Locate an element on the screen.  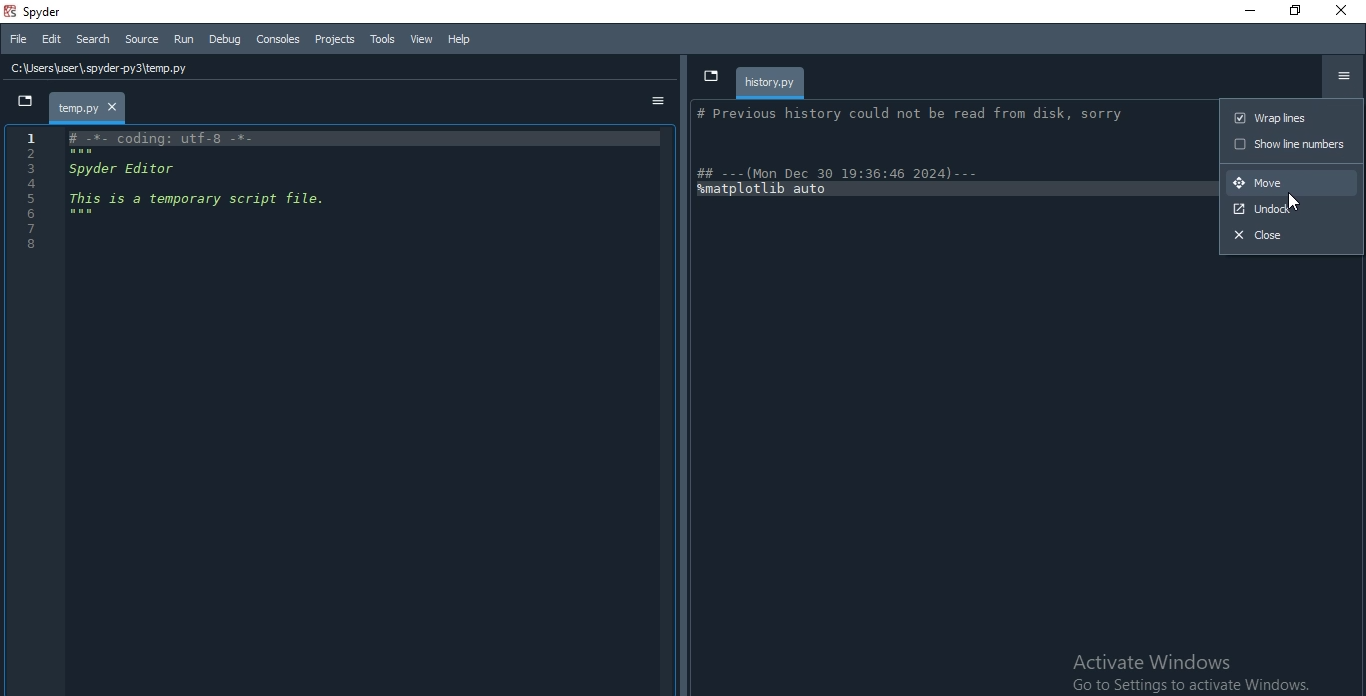
history.py is located at coordinates (771, 80).